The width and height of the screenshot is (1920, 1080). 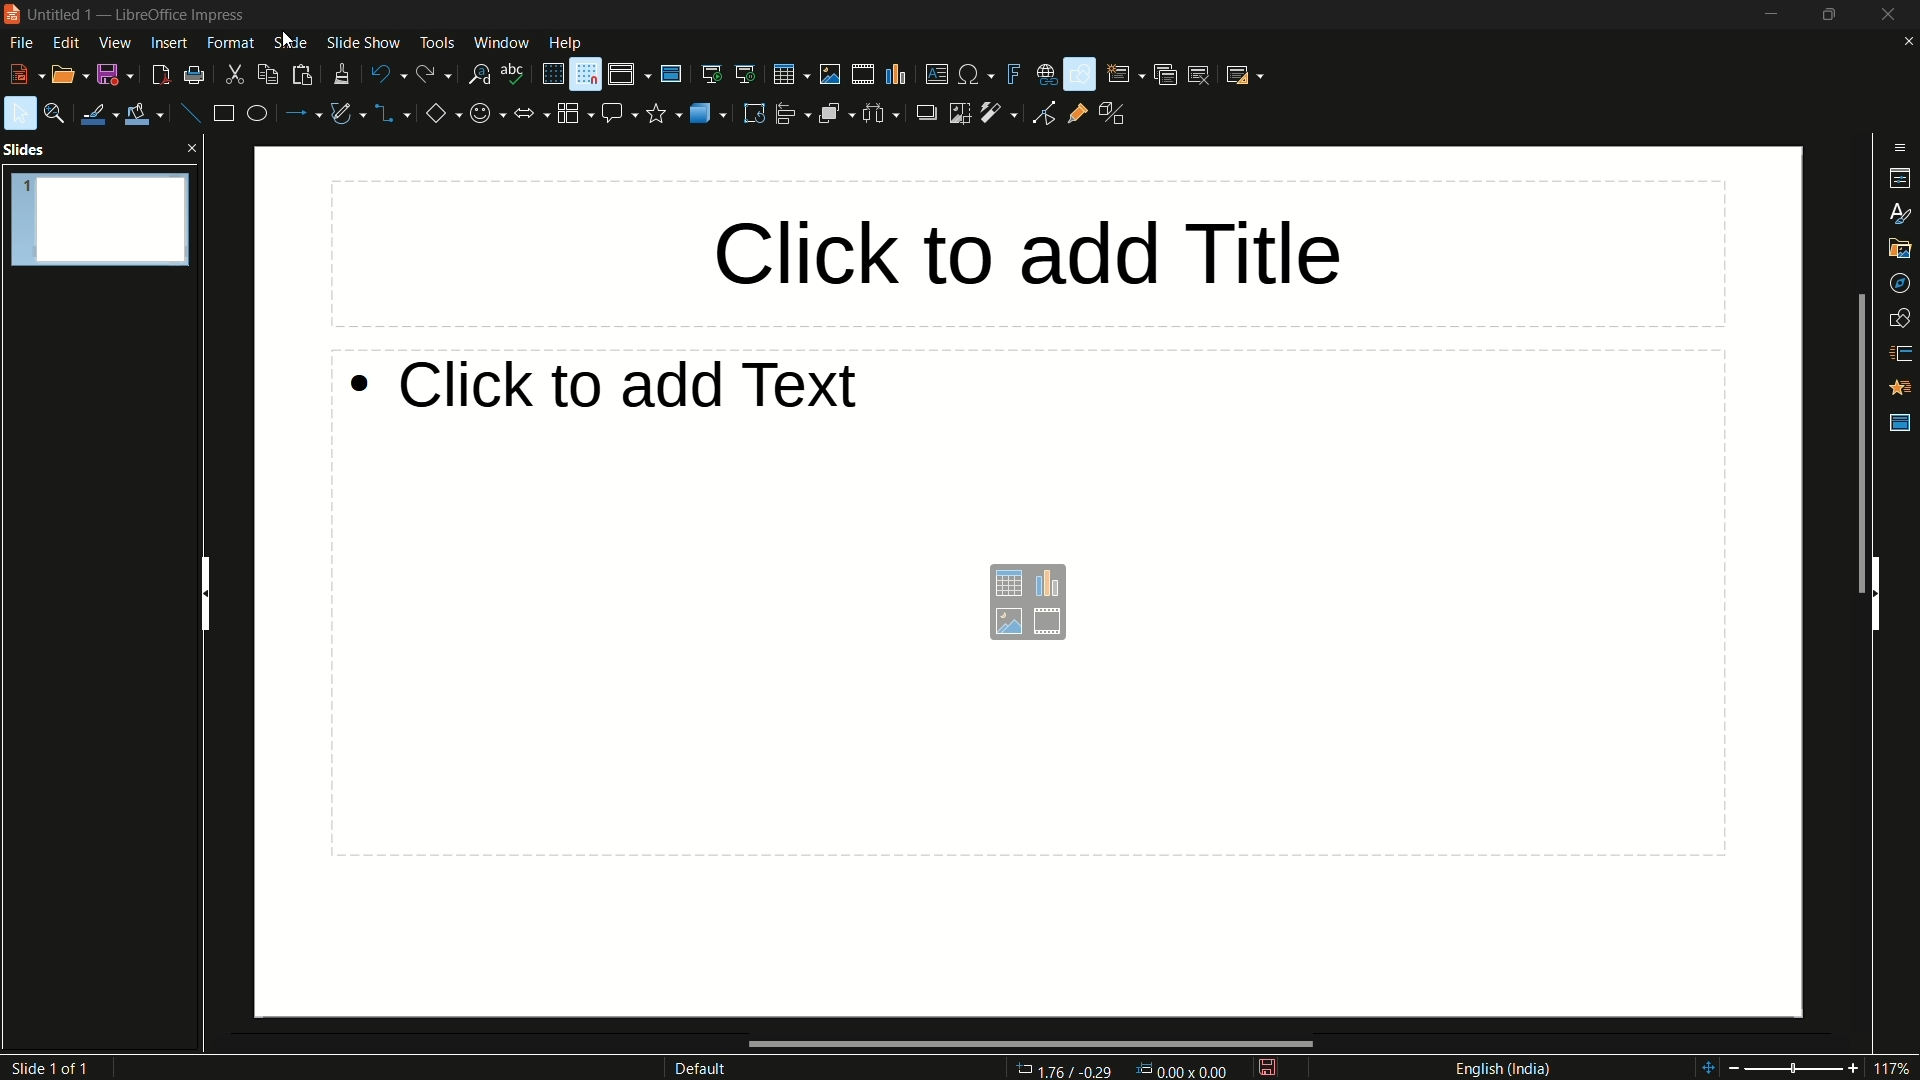 What do you see at coordinates (1076, 115) in the screenshot?
I see `show gluepoint functions` at bounding box center [1076, 115].